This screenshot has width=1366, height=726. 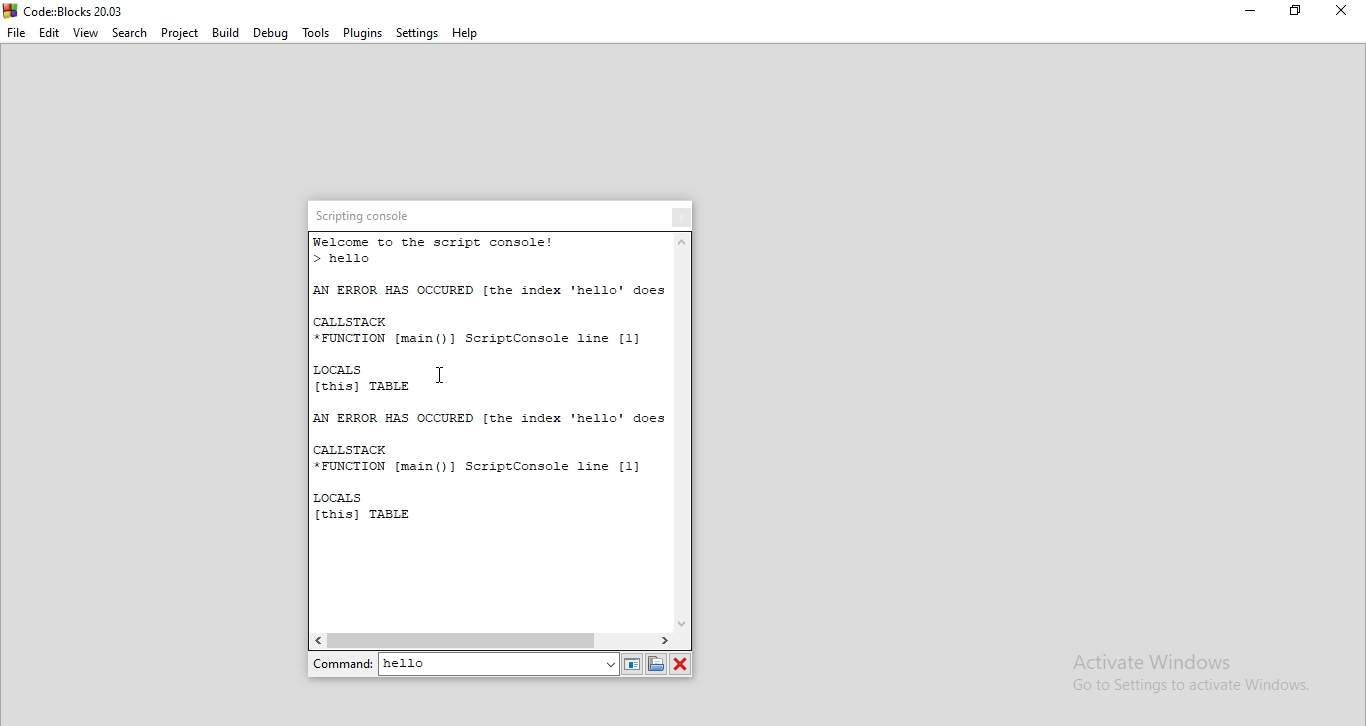 I want to click on Scripting console, so click(x=369, y=213).